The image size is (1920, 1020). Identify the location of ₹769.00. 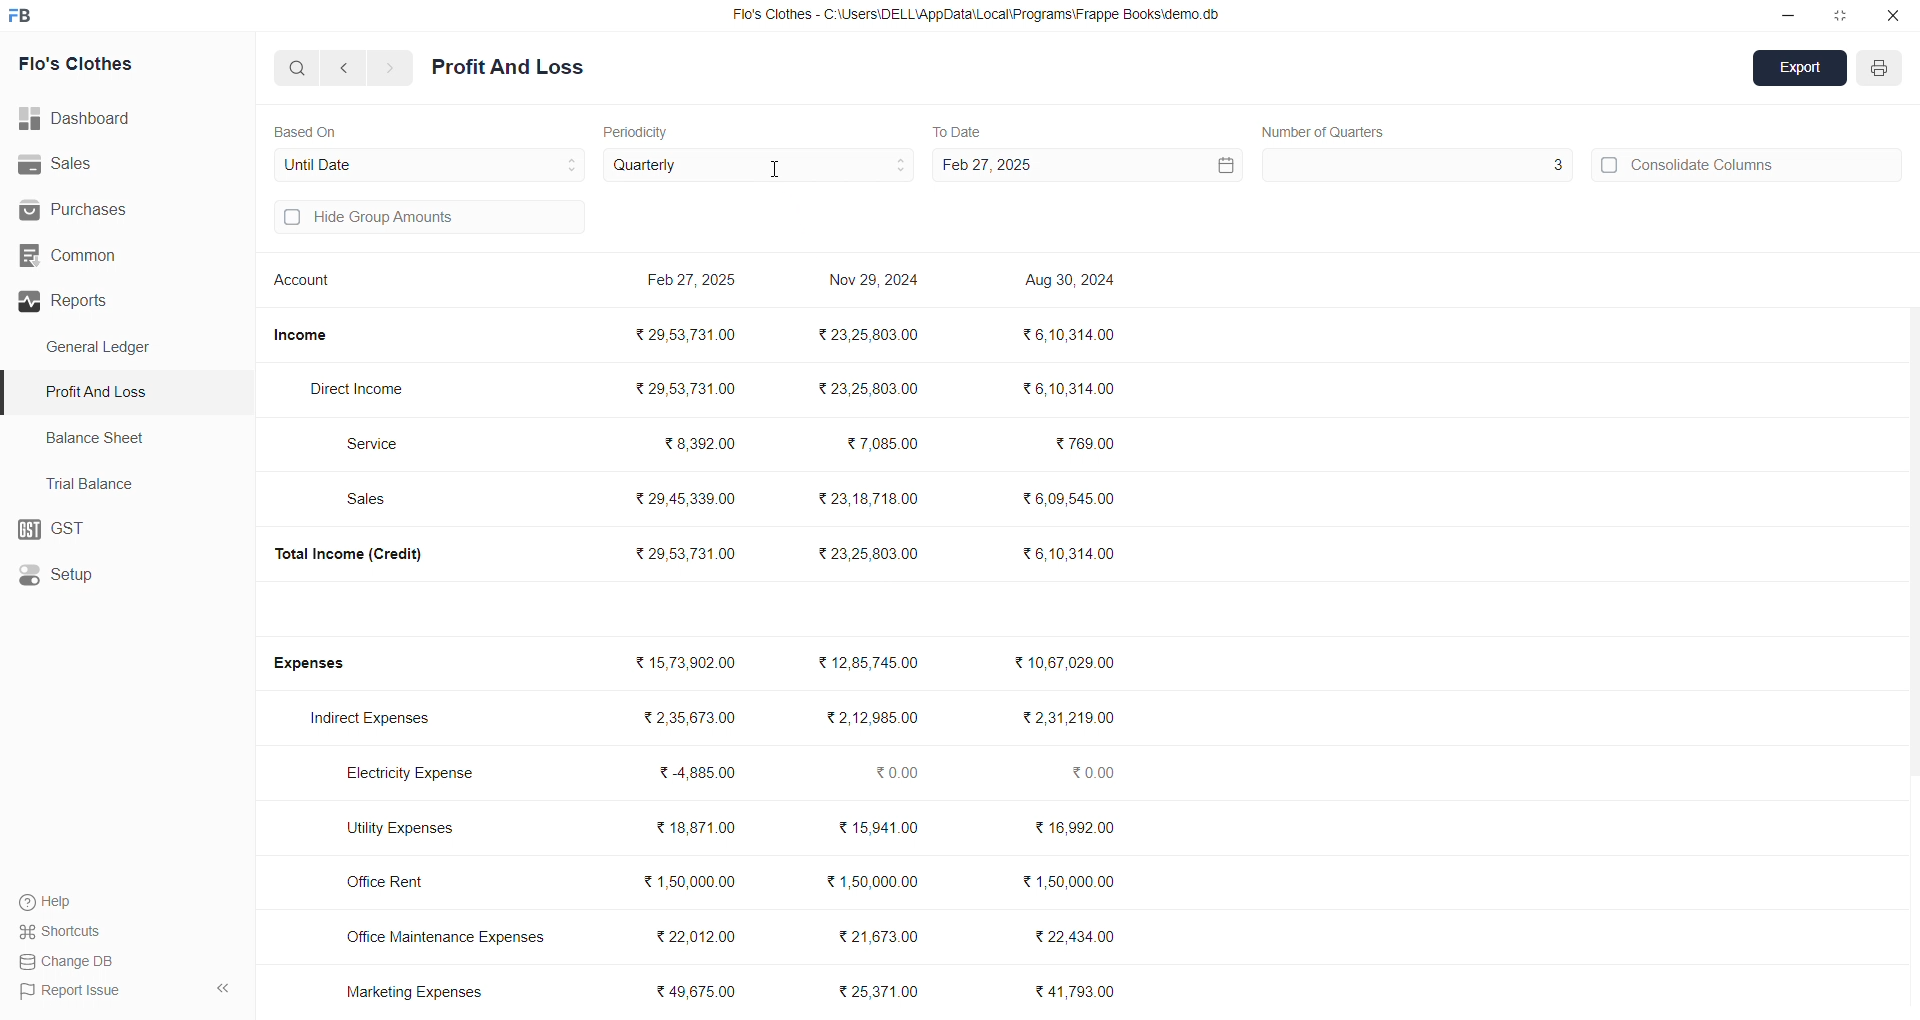
(1087, 445).